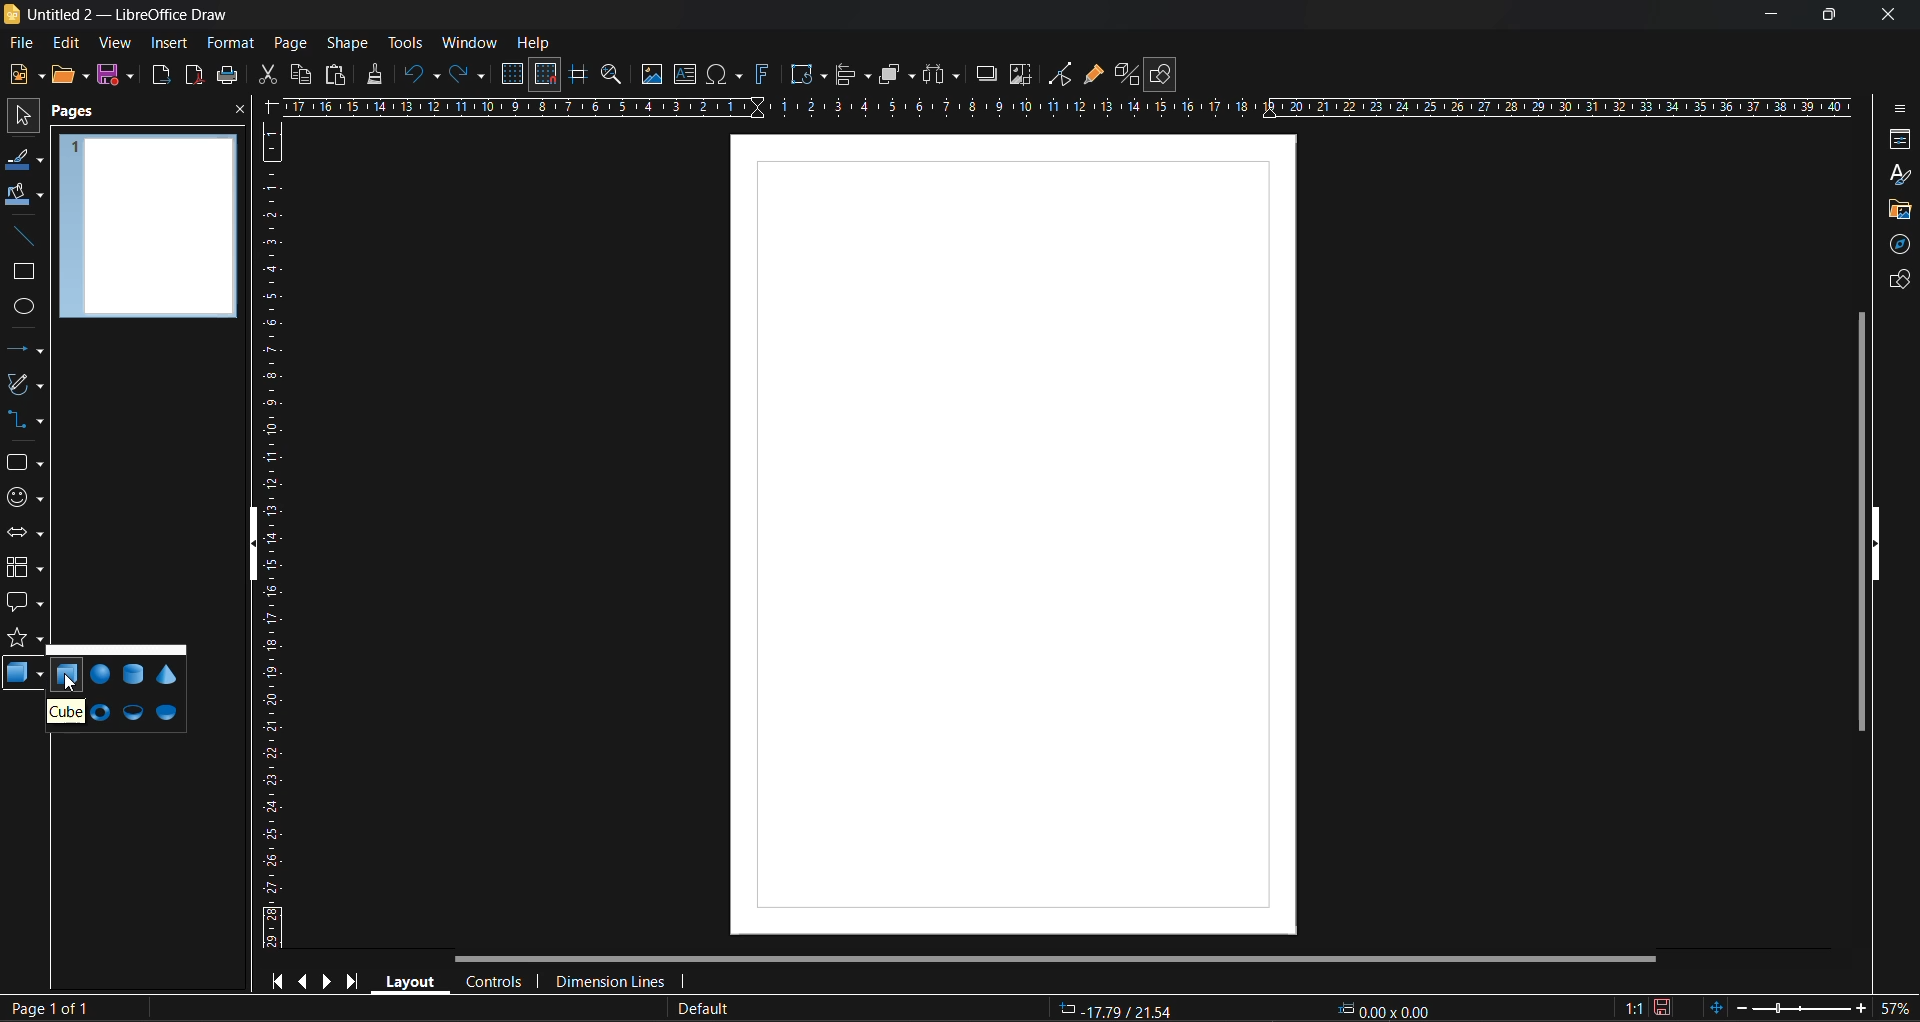  What do you see at coordinates (169, 42) in the screenshot?
I see `insert` at bounding box center [169, 42].